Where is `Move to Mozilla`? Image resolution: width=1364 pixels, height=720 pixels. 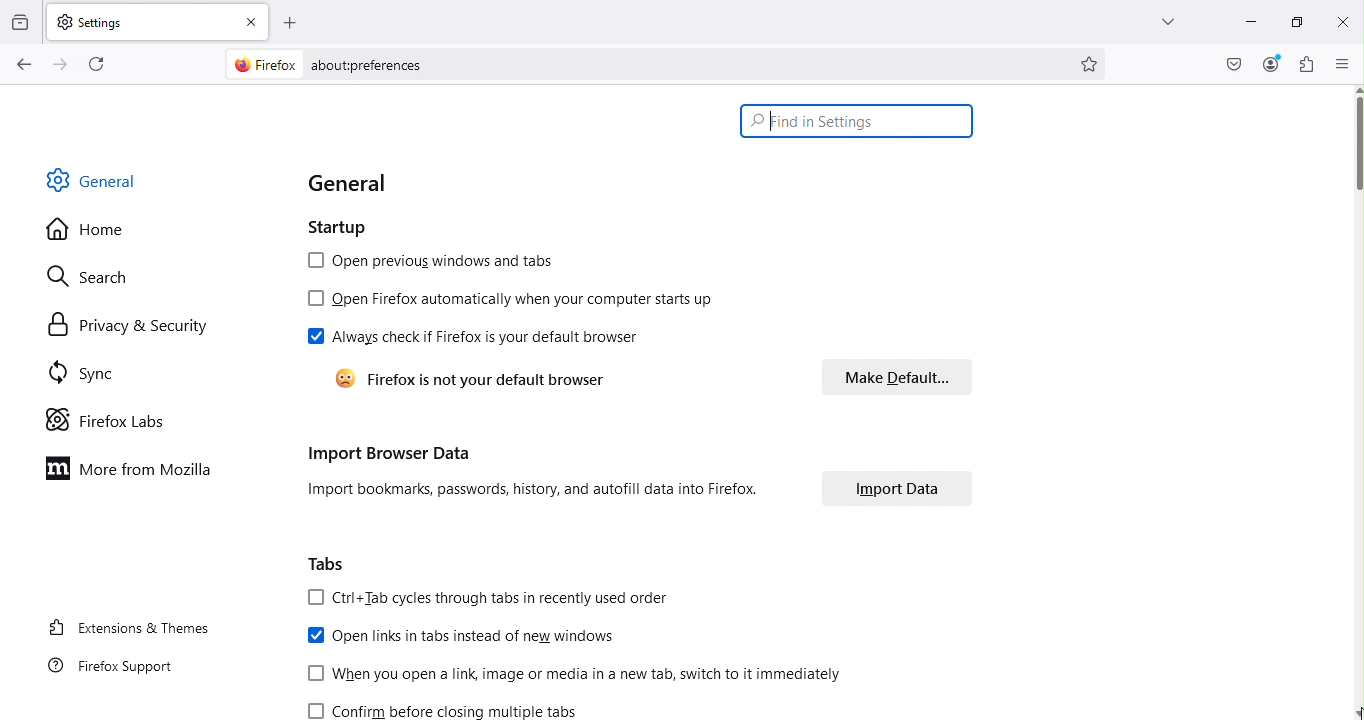 Move to Mozilla is located at coordinates (134, 467).